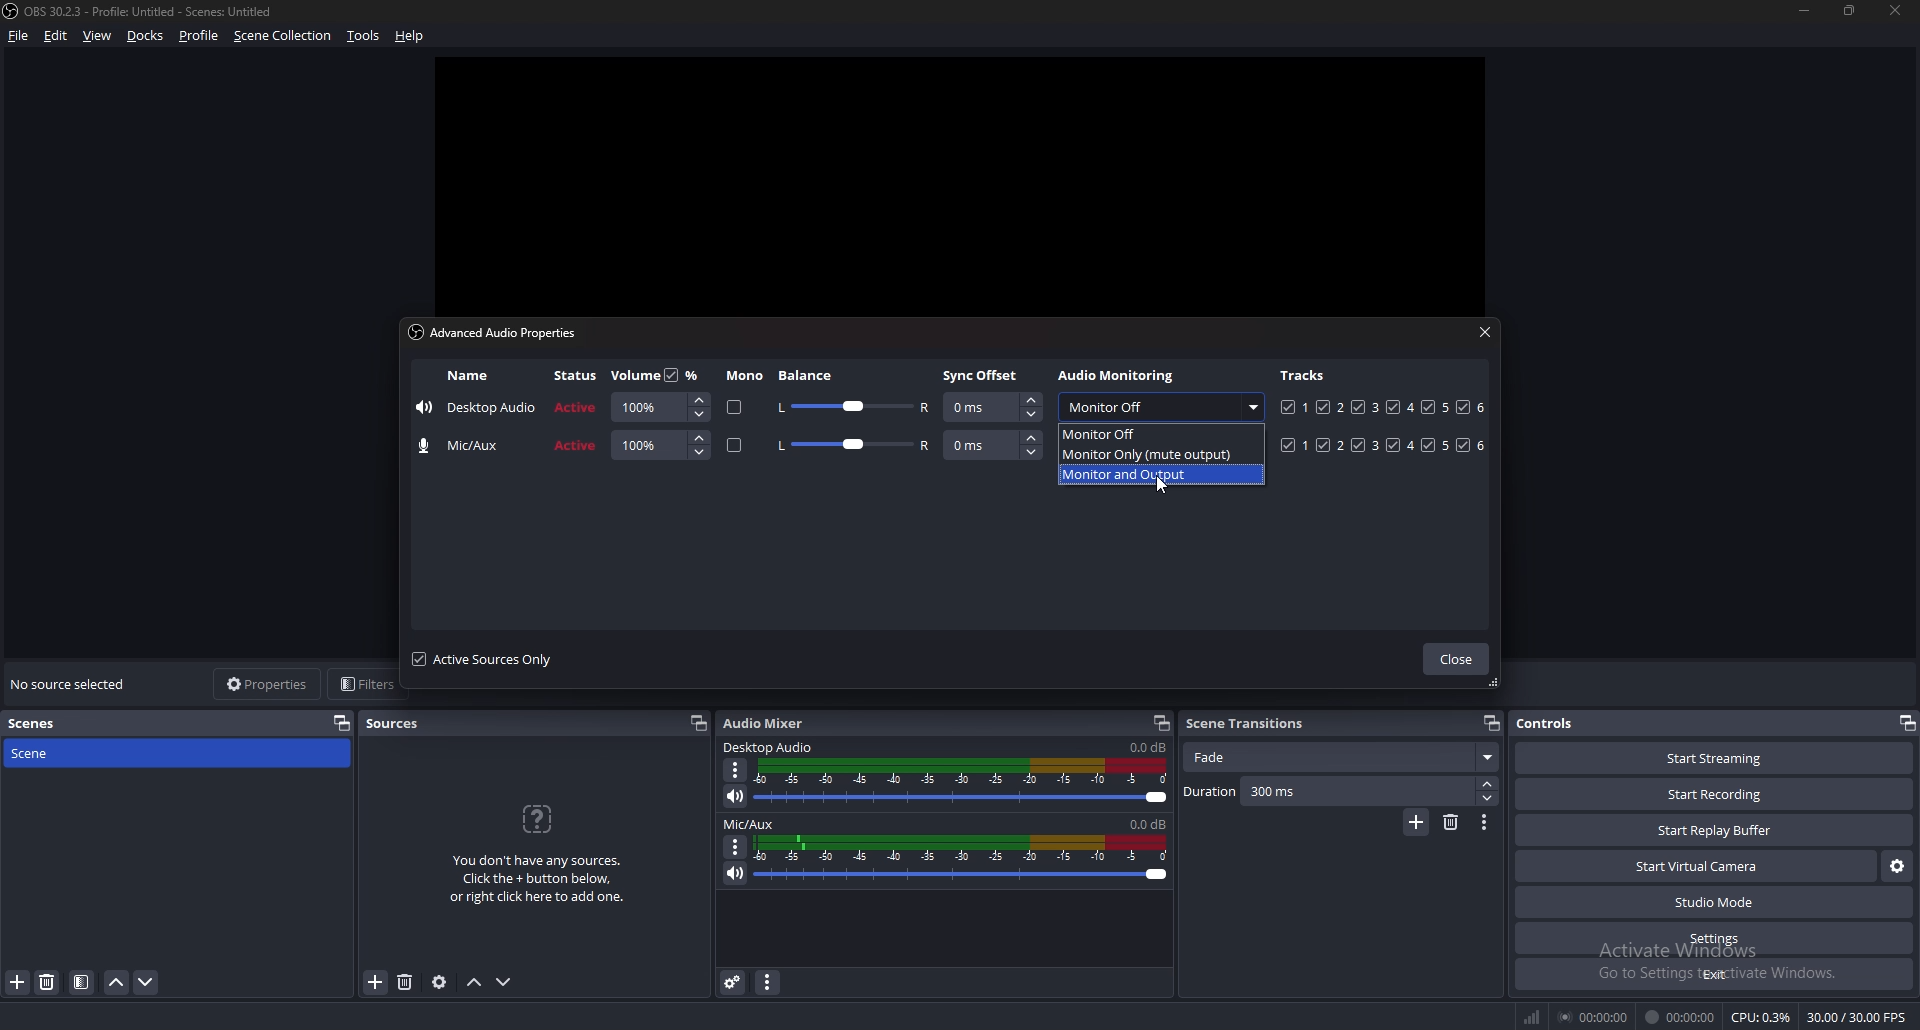  Describe the element at coordinates (477, 407) in the screenshot. I see `name` at that location.